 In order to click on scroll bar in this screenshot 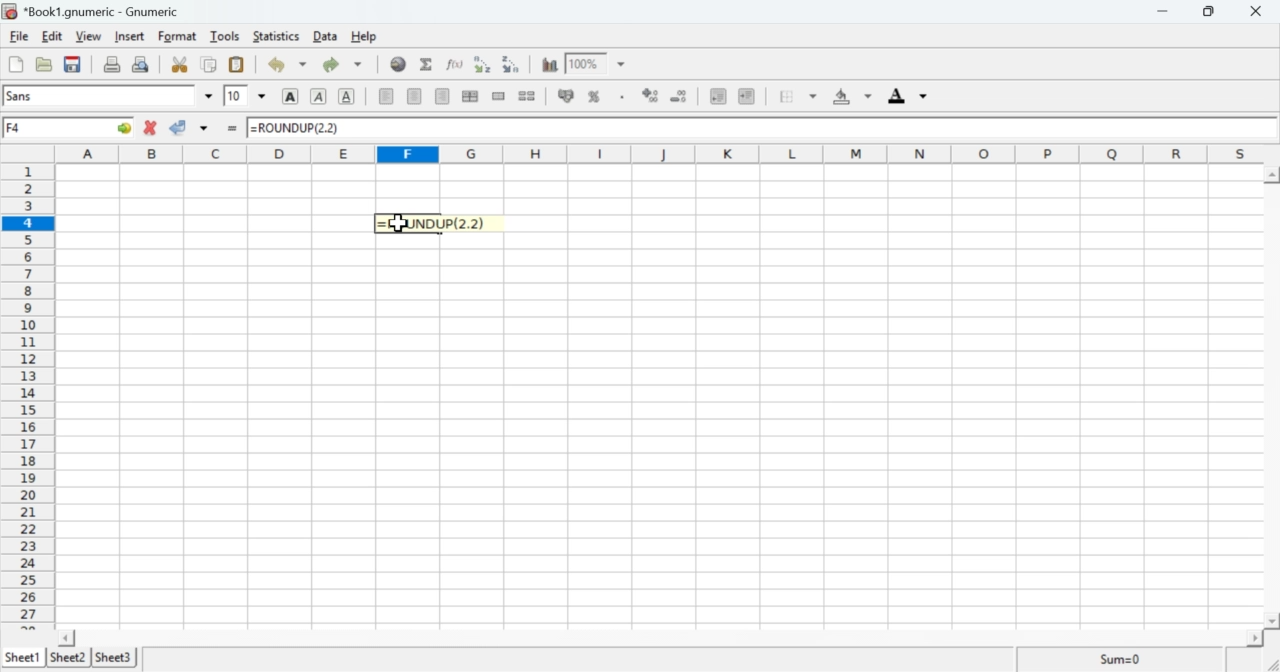, I will do `click(671, 638)`.